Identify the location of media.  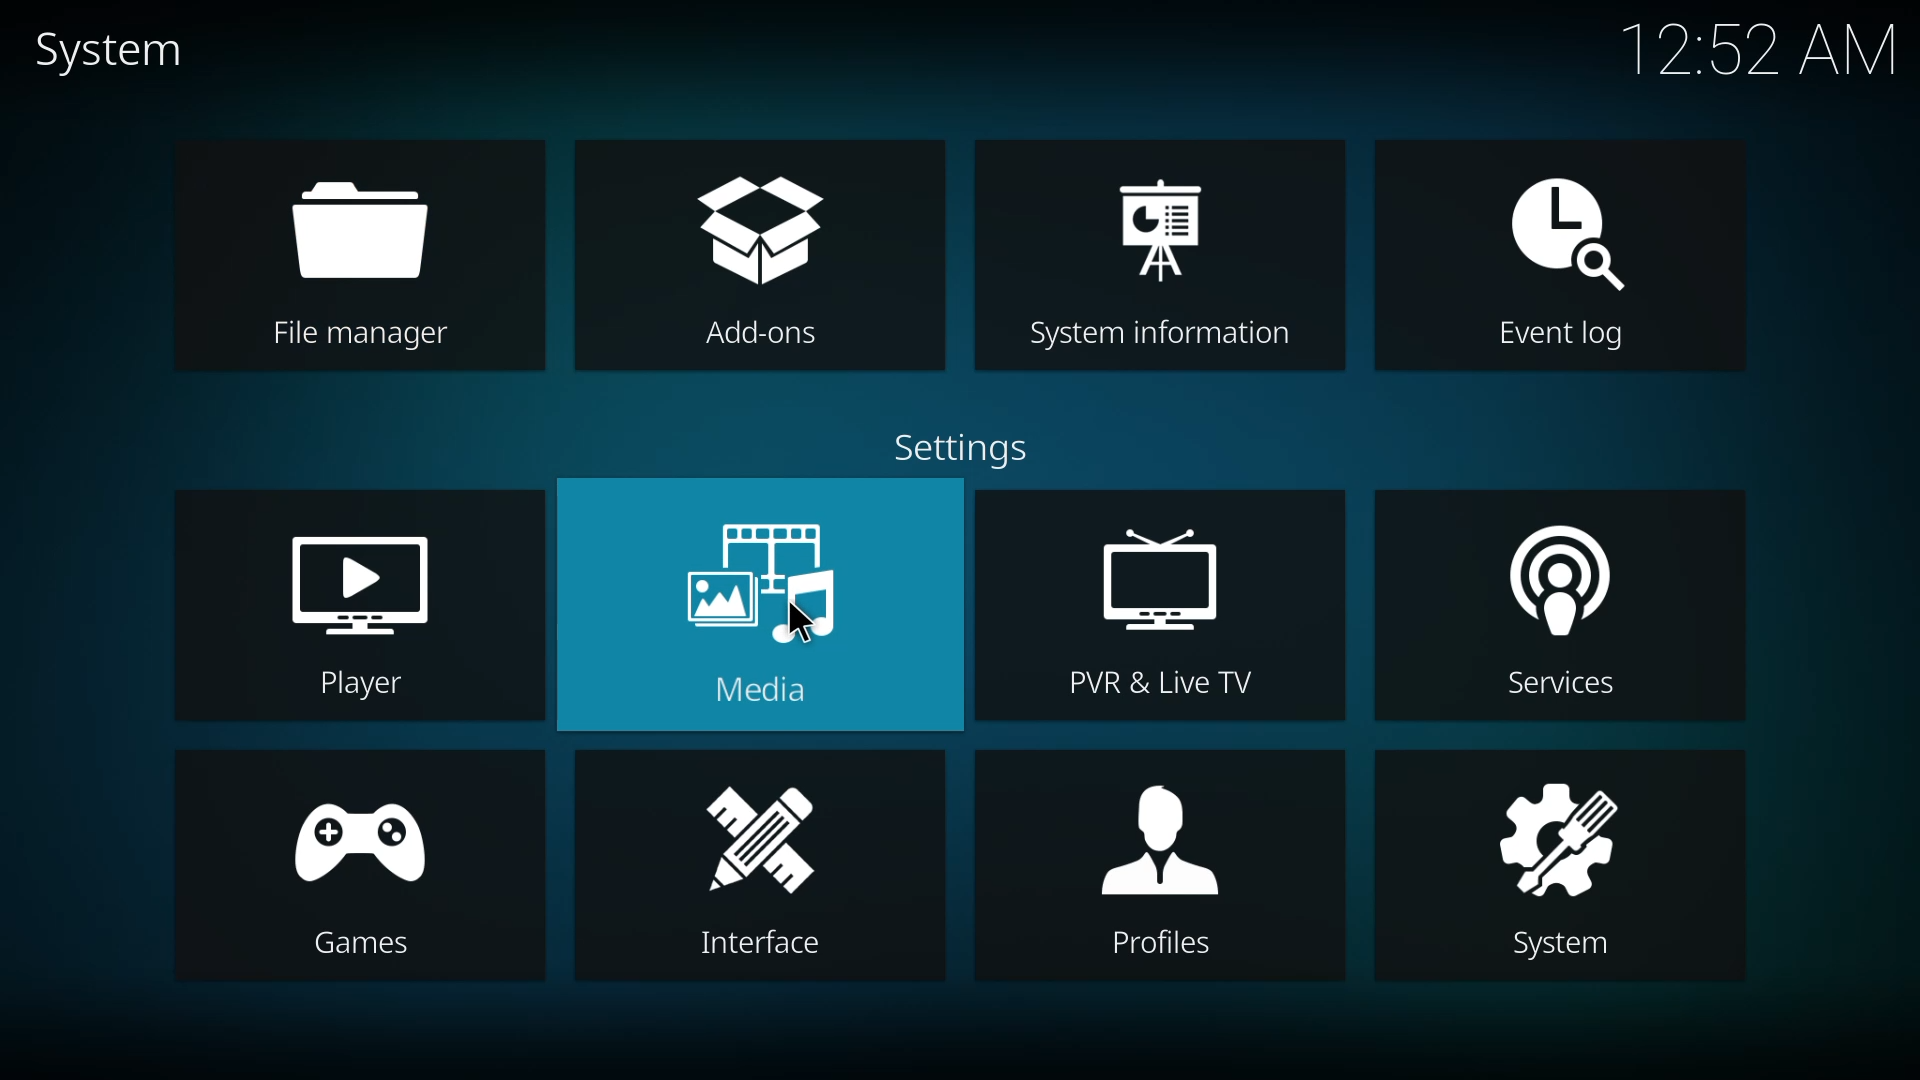
(759, 571).